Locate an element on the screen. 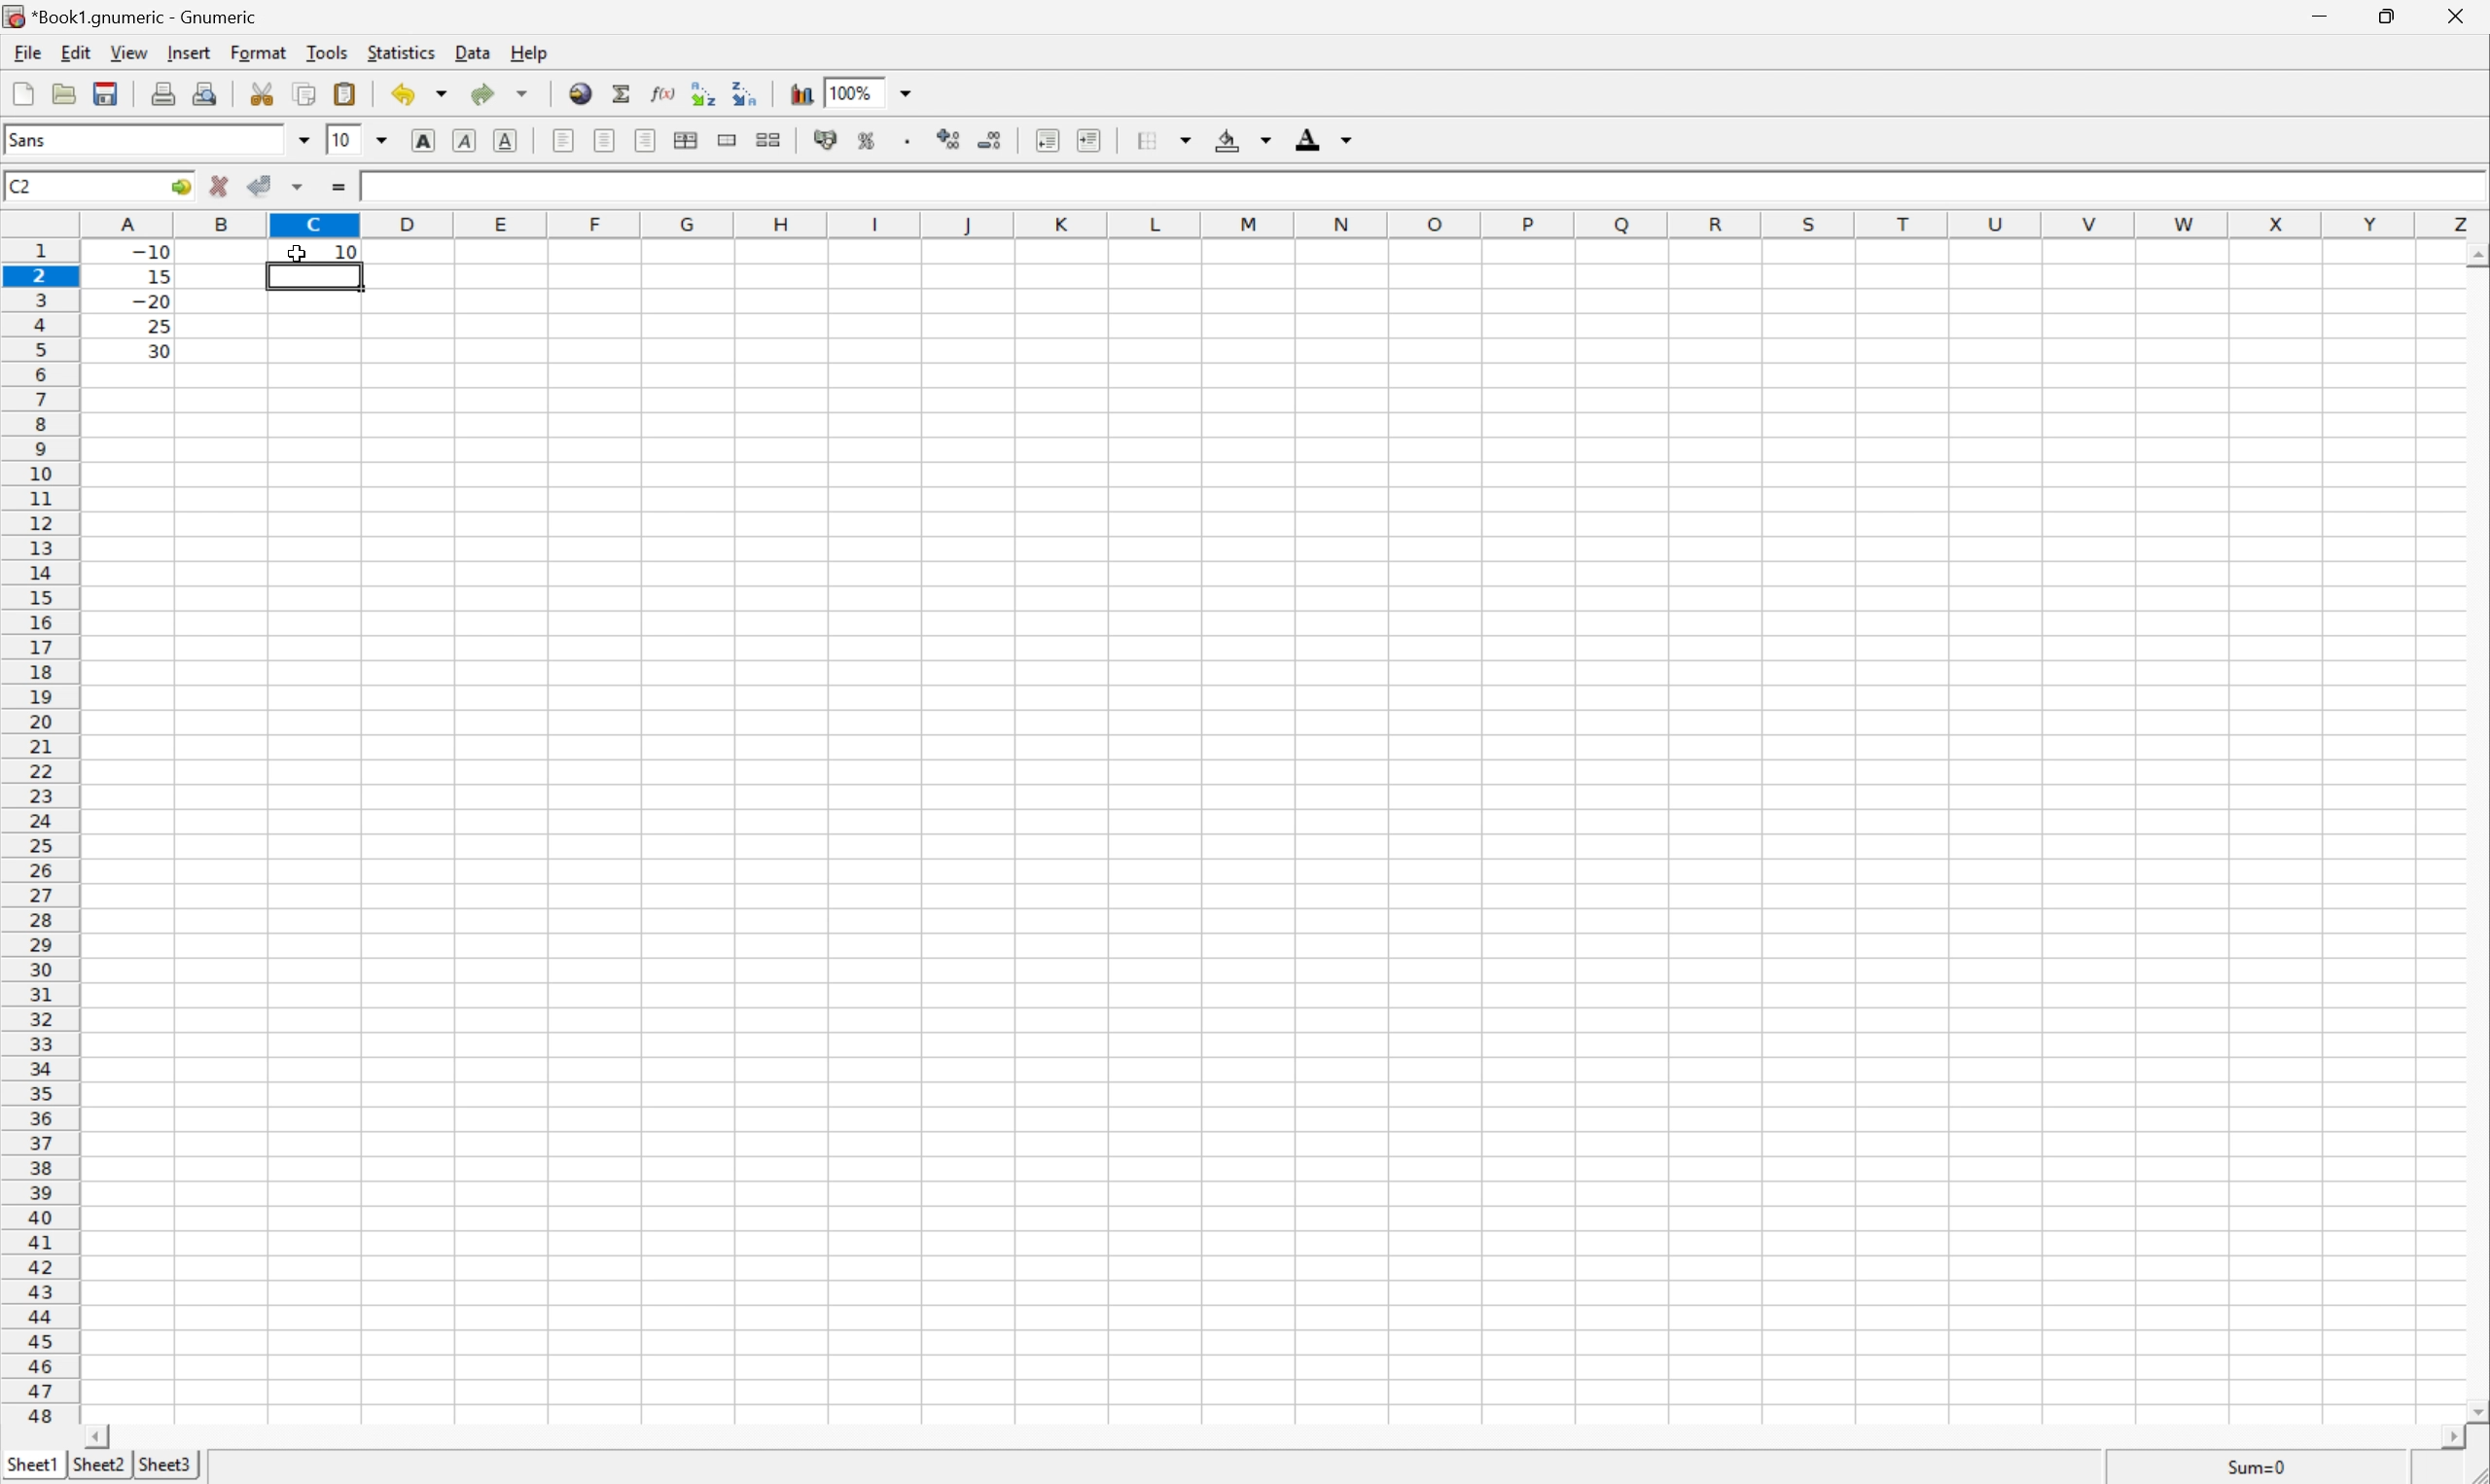  Dorp Down is located at coordinates (1348, 142).